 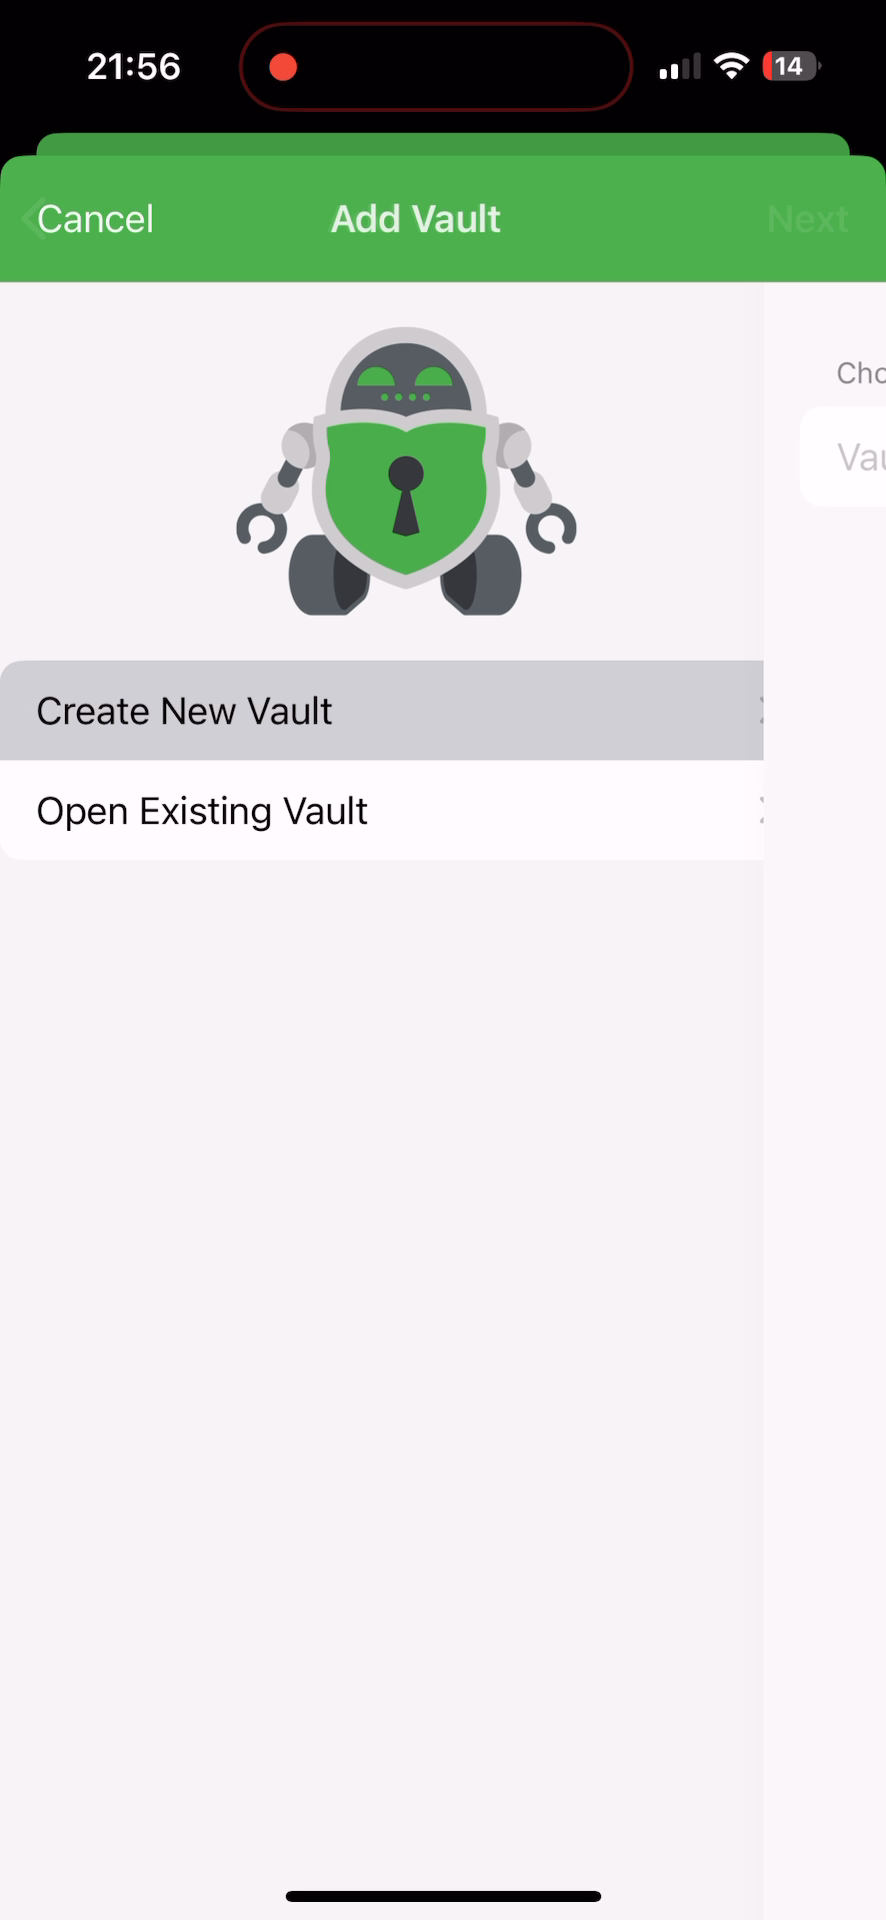 I want to click on icon, so click(x=408, y=475).